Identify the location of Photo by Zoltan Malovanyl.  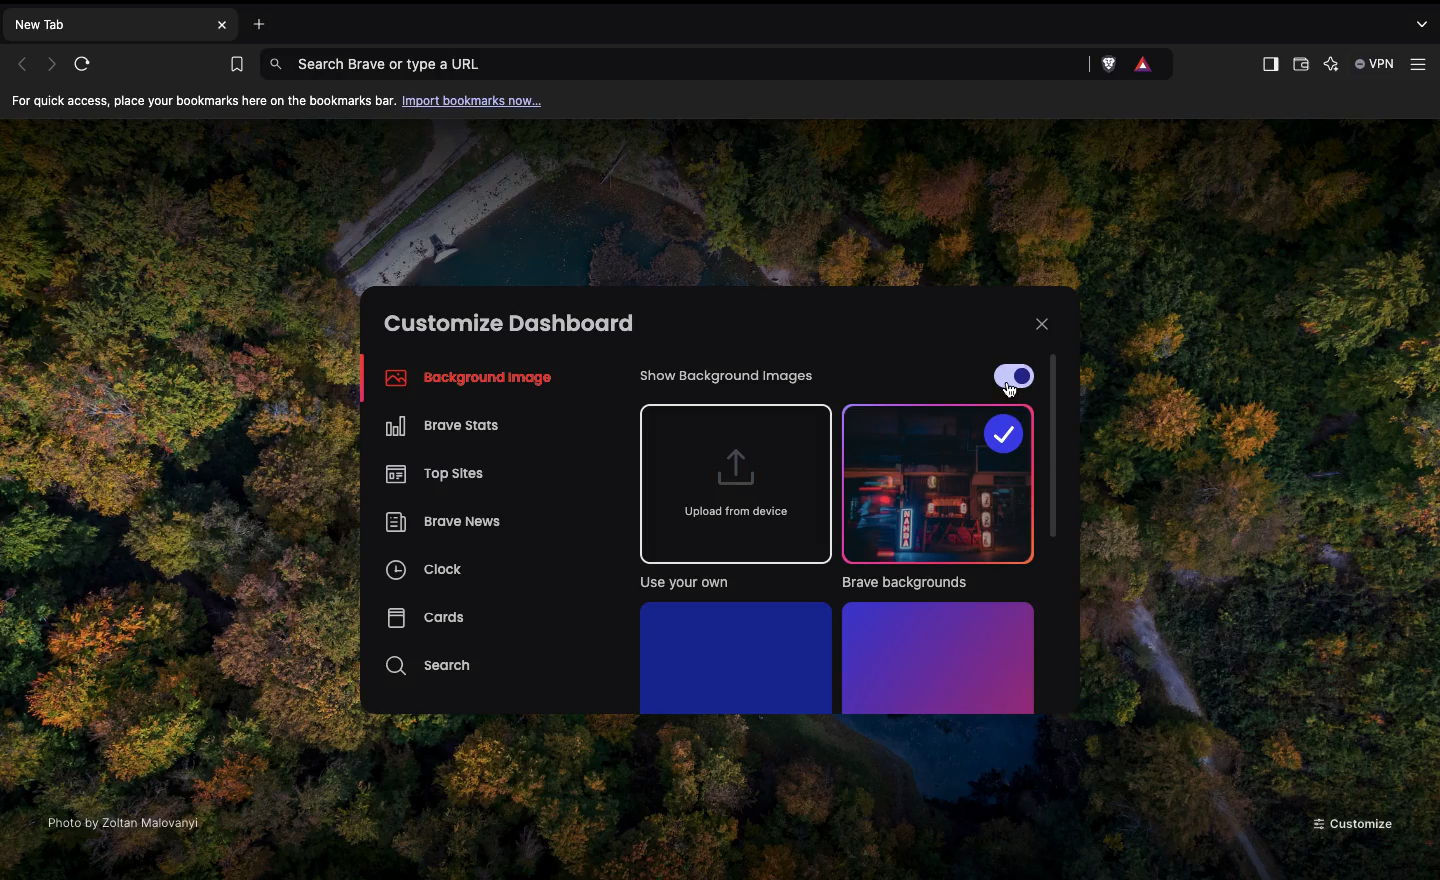
(128, 823).